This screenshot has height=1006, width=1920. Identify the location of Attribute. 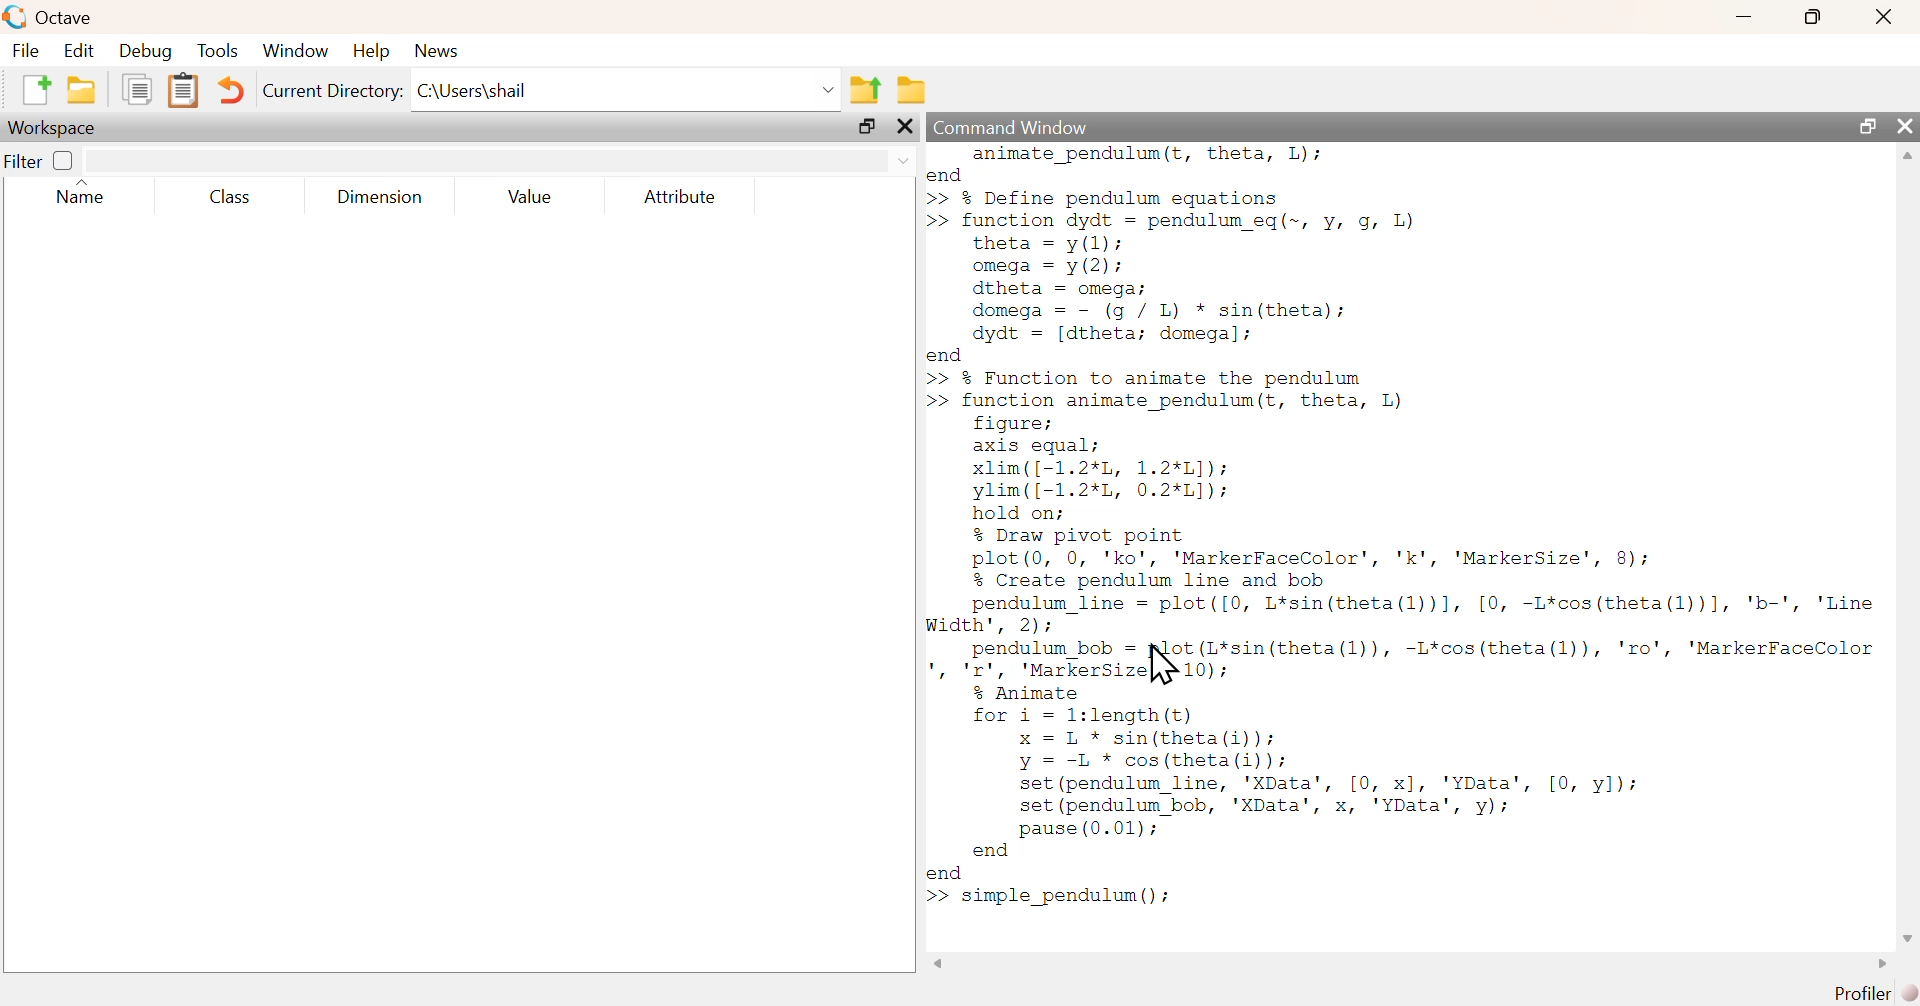
(682, 198).